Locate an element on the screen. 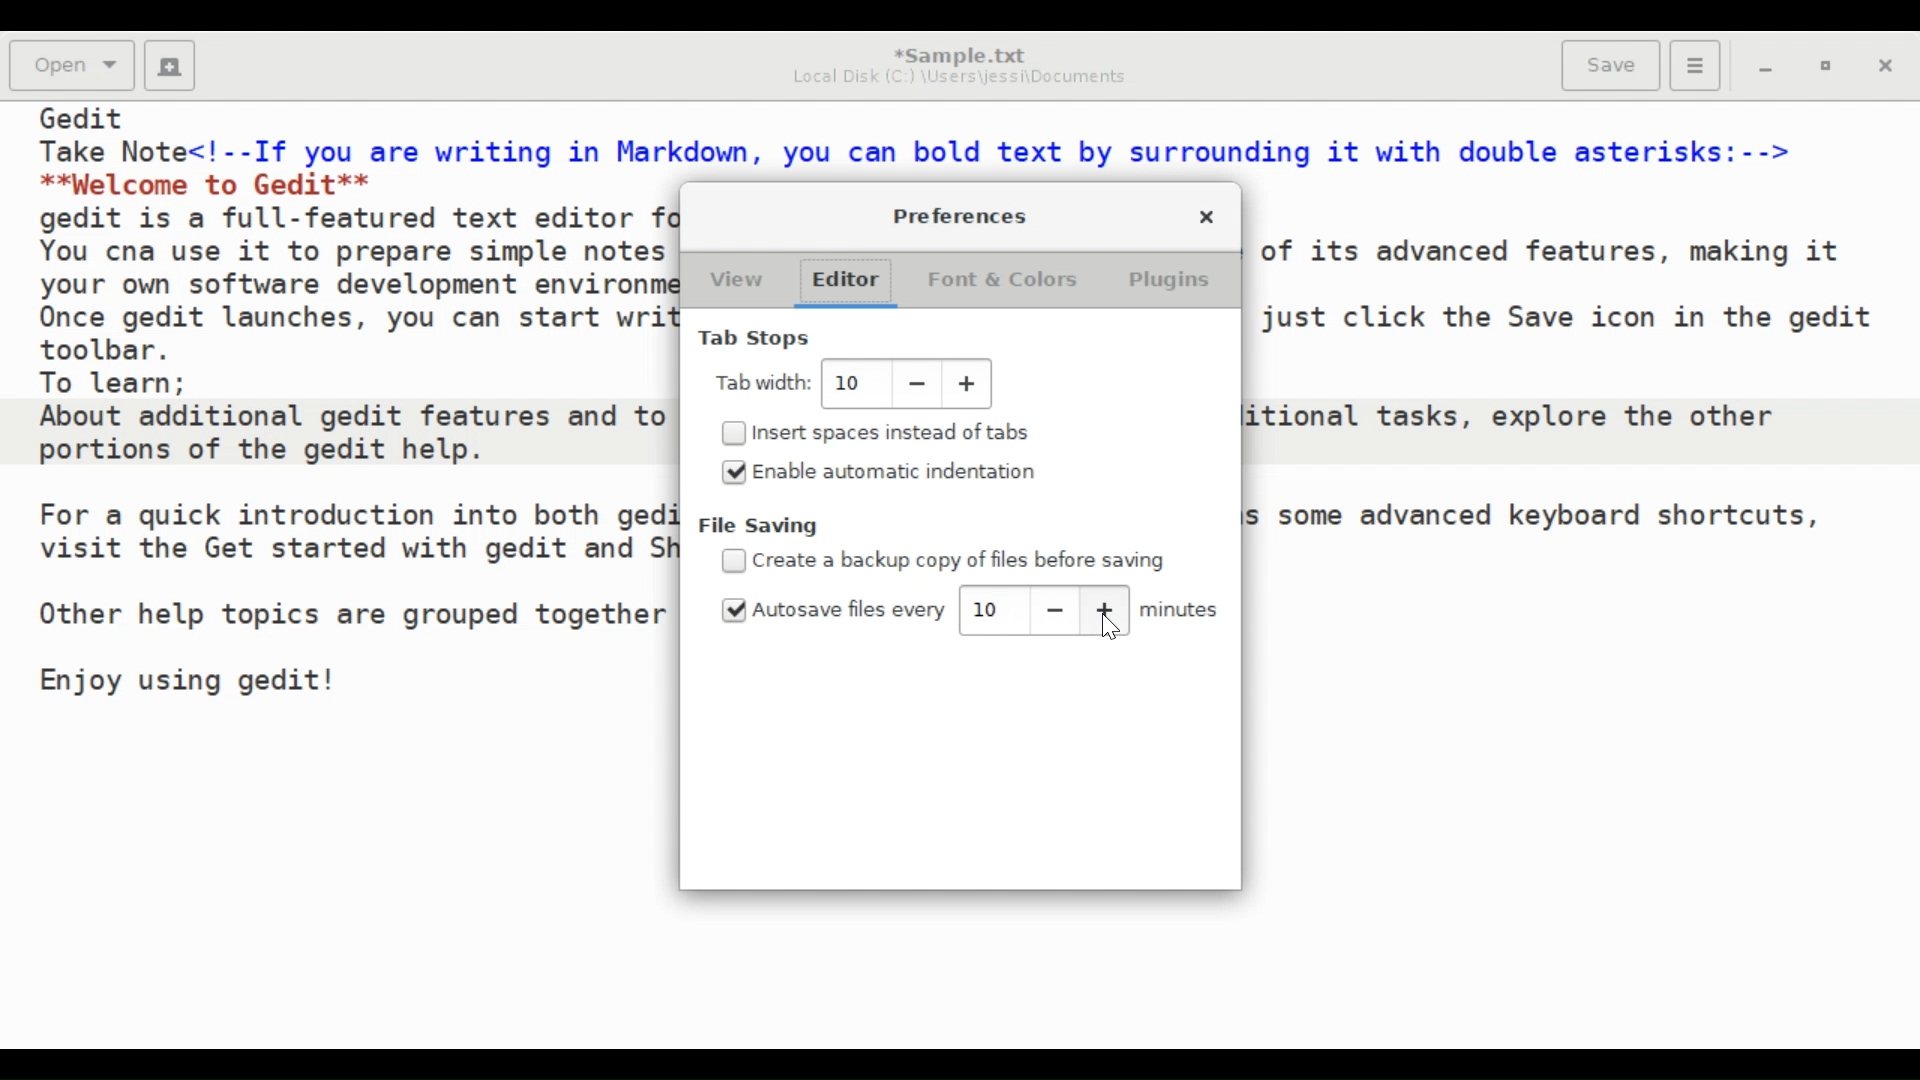  Font & Colors is located at coordinates (1005, 279).